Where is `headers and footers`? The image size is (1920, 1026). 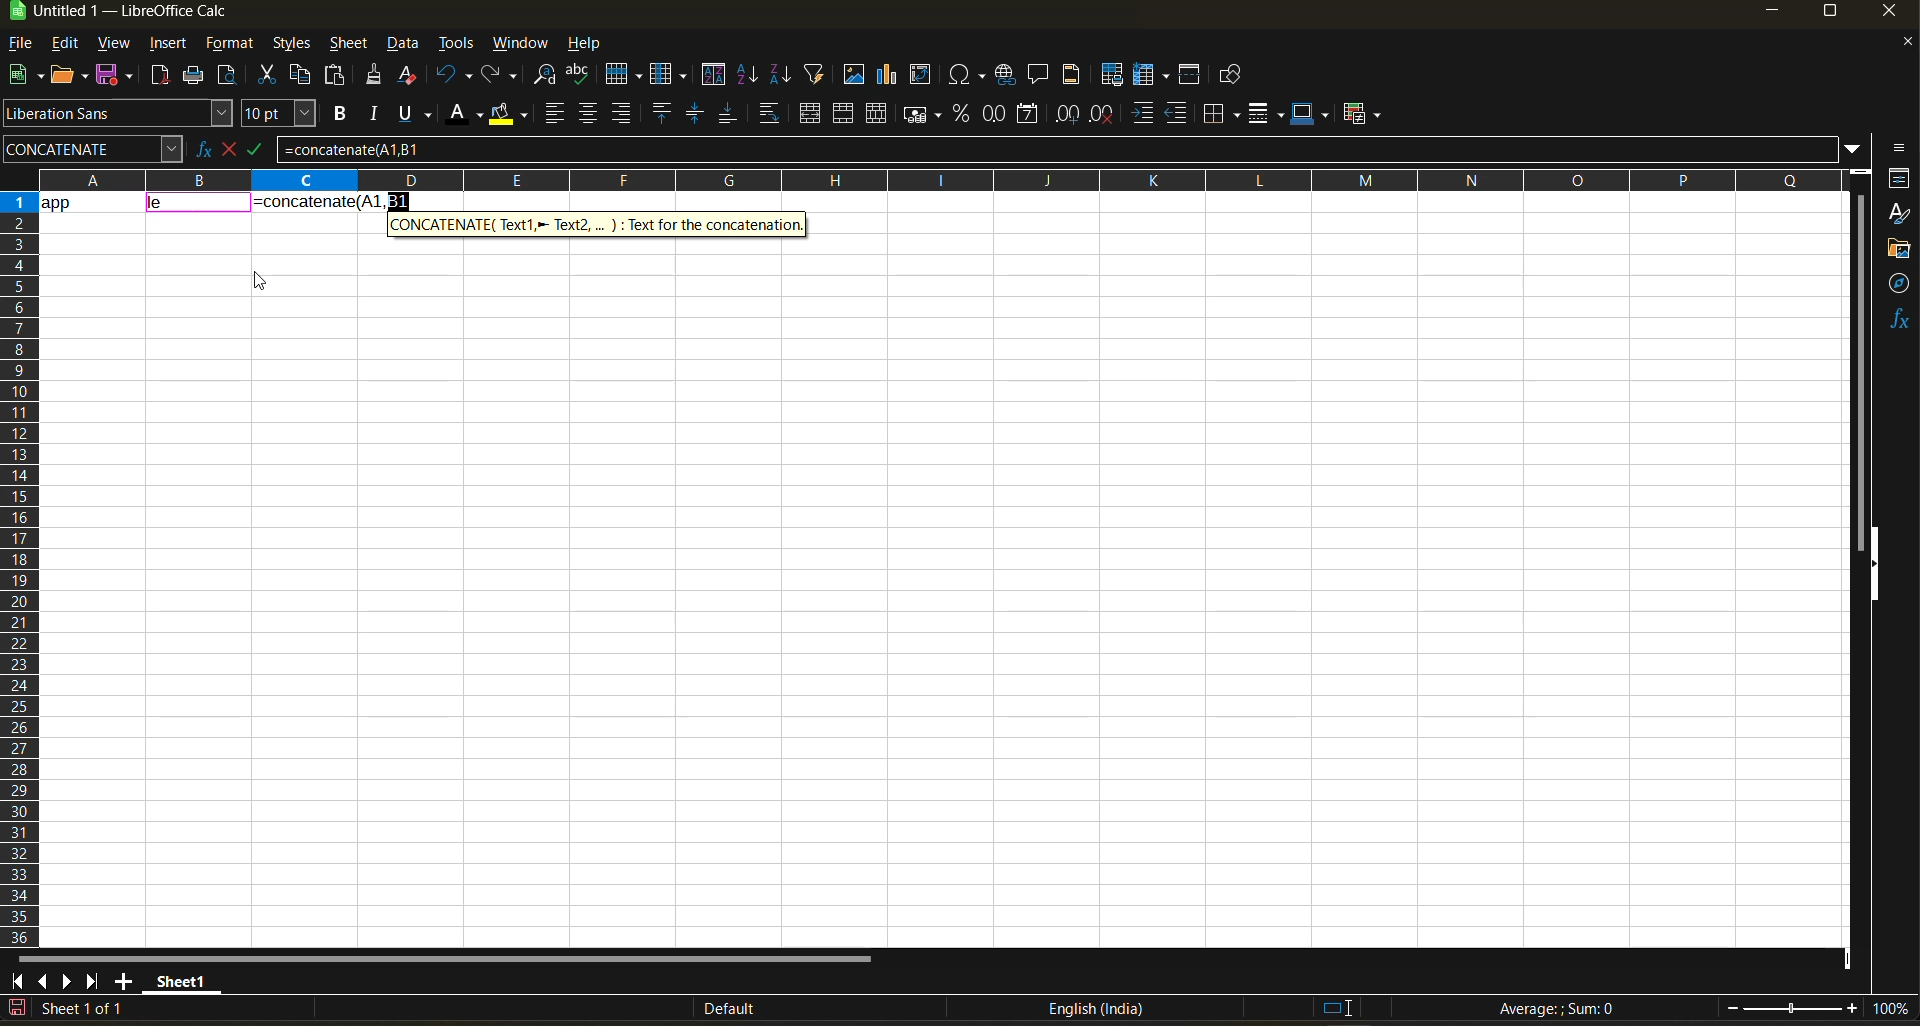
headers and footers is located at coordinates (1072, 72).